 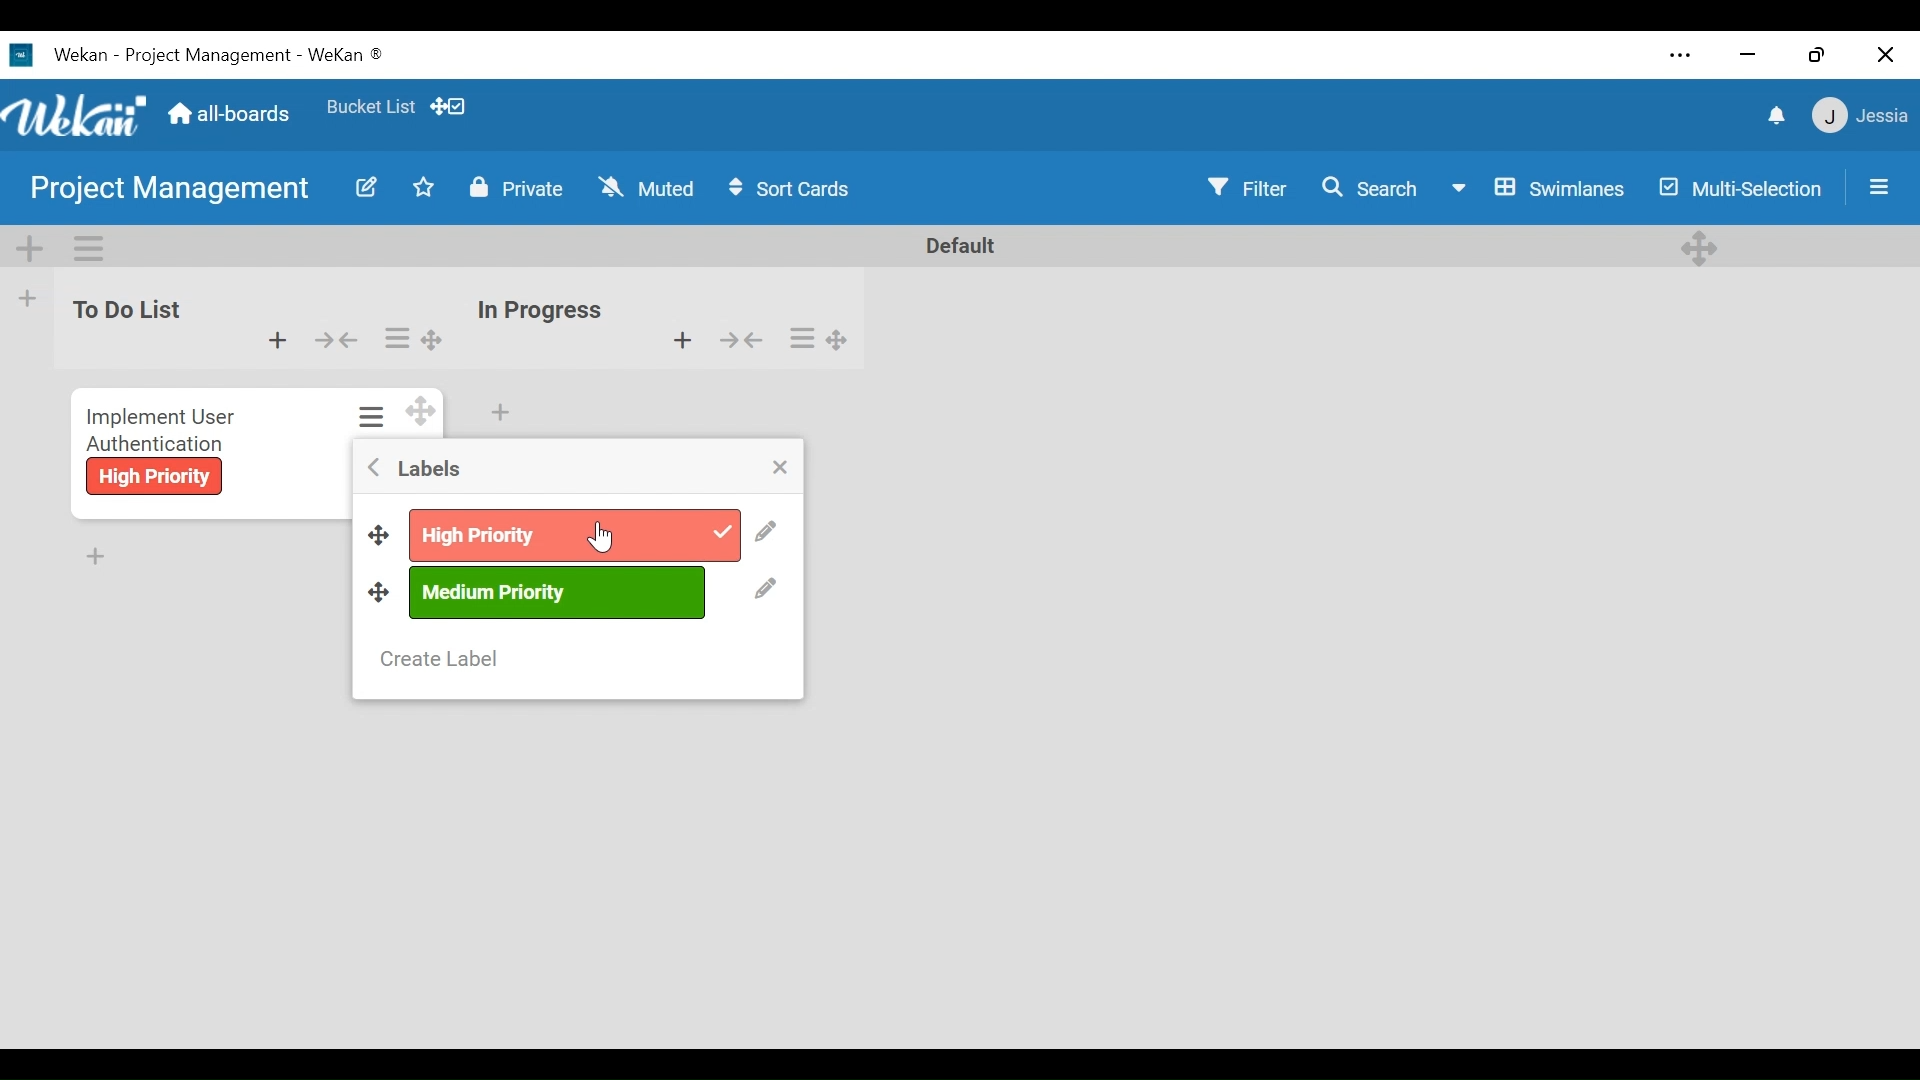 What do you see at coordinates (648, 188) in the screenshot?
I see `\ Muted` at bounding box center [648, 188].